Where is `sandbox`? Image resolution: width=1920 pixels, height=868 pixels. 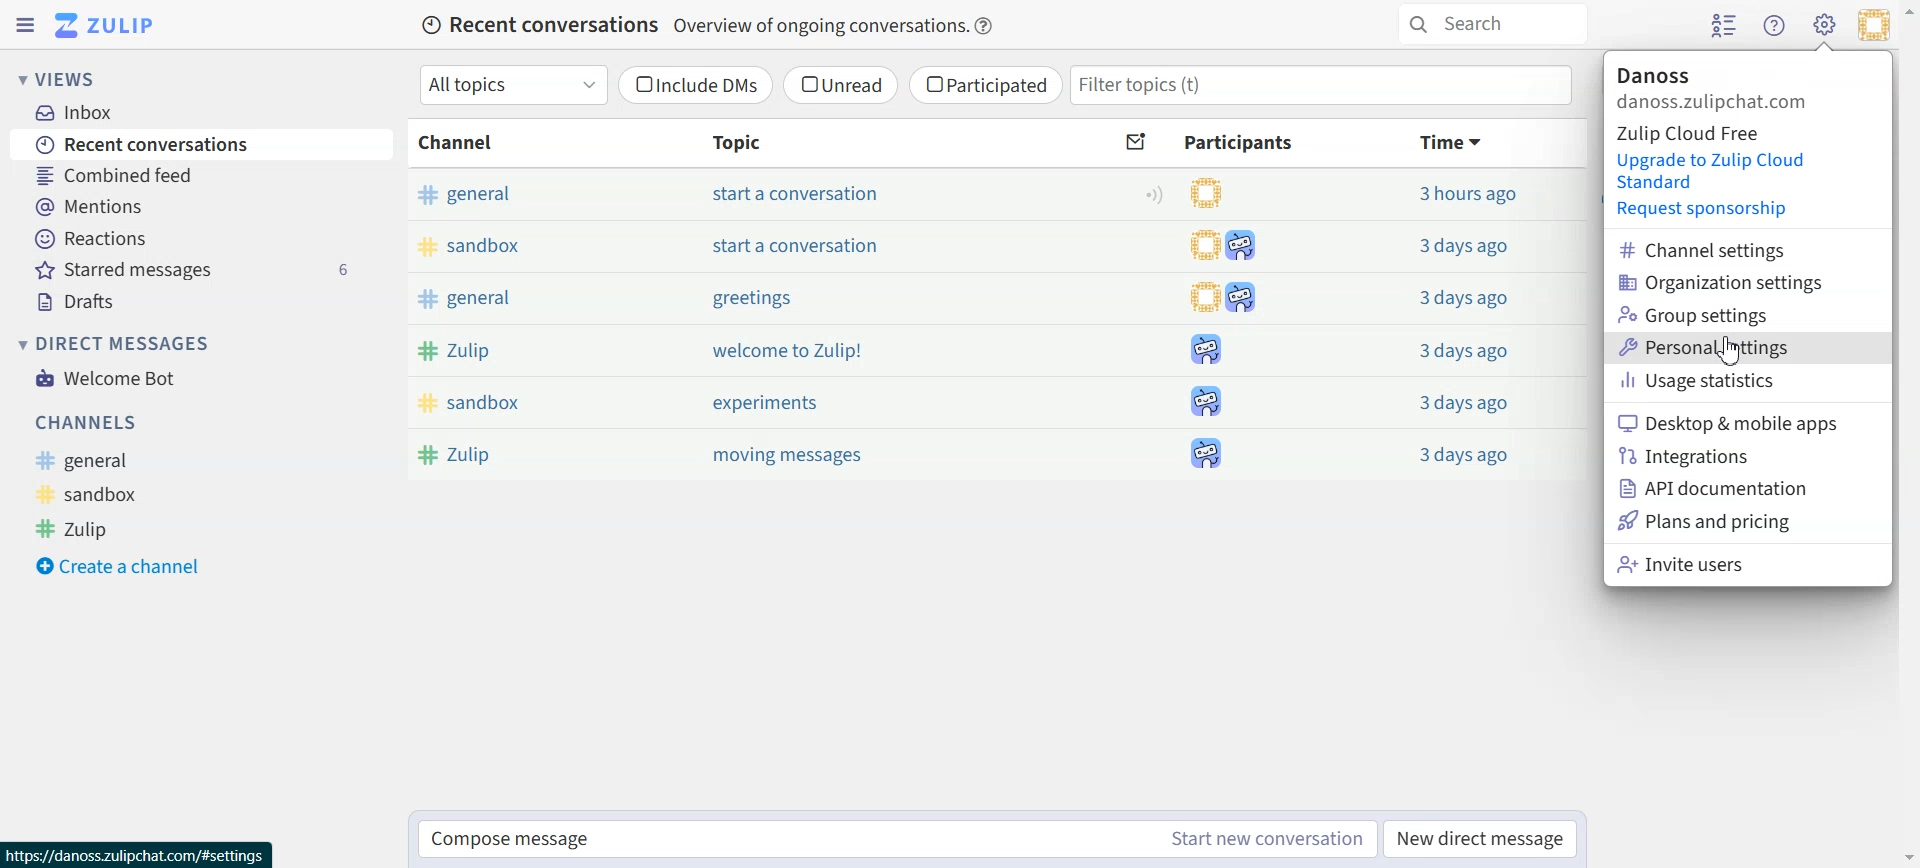
sandbox is located at coordinates (475, 405).